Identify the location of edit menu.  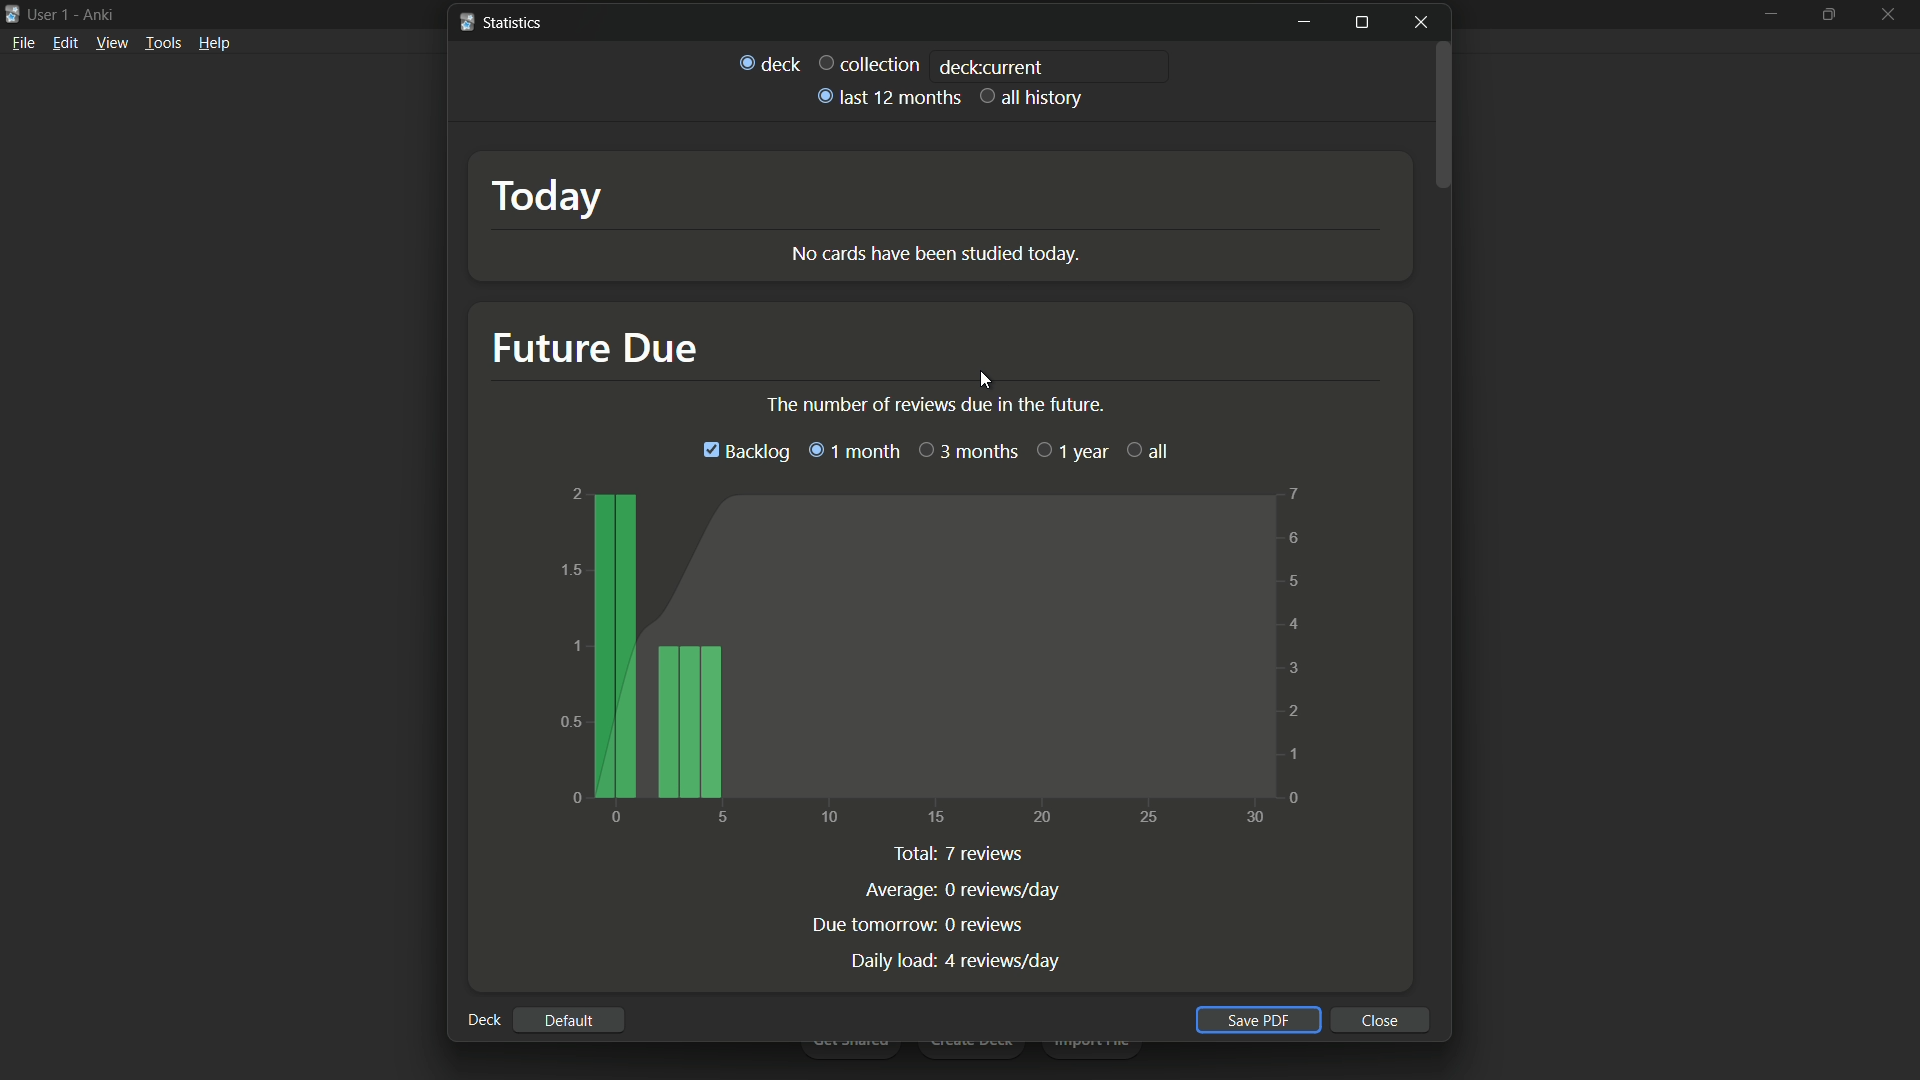
(64, 42).